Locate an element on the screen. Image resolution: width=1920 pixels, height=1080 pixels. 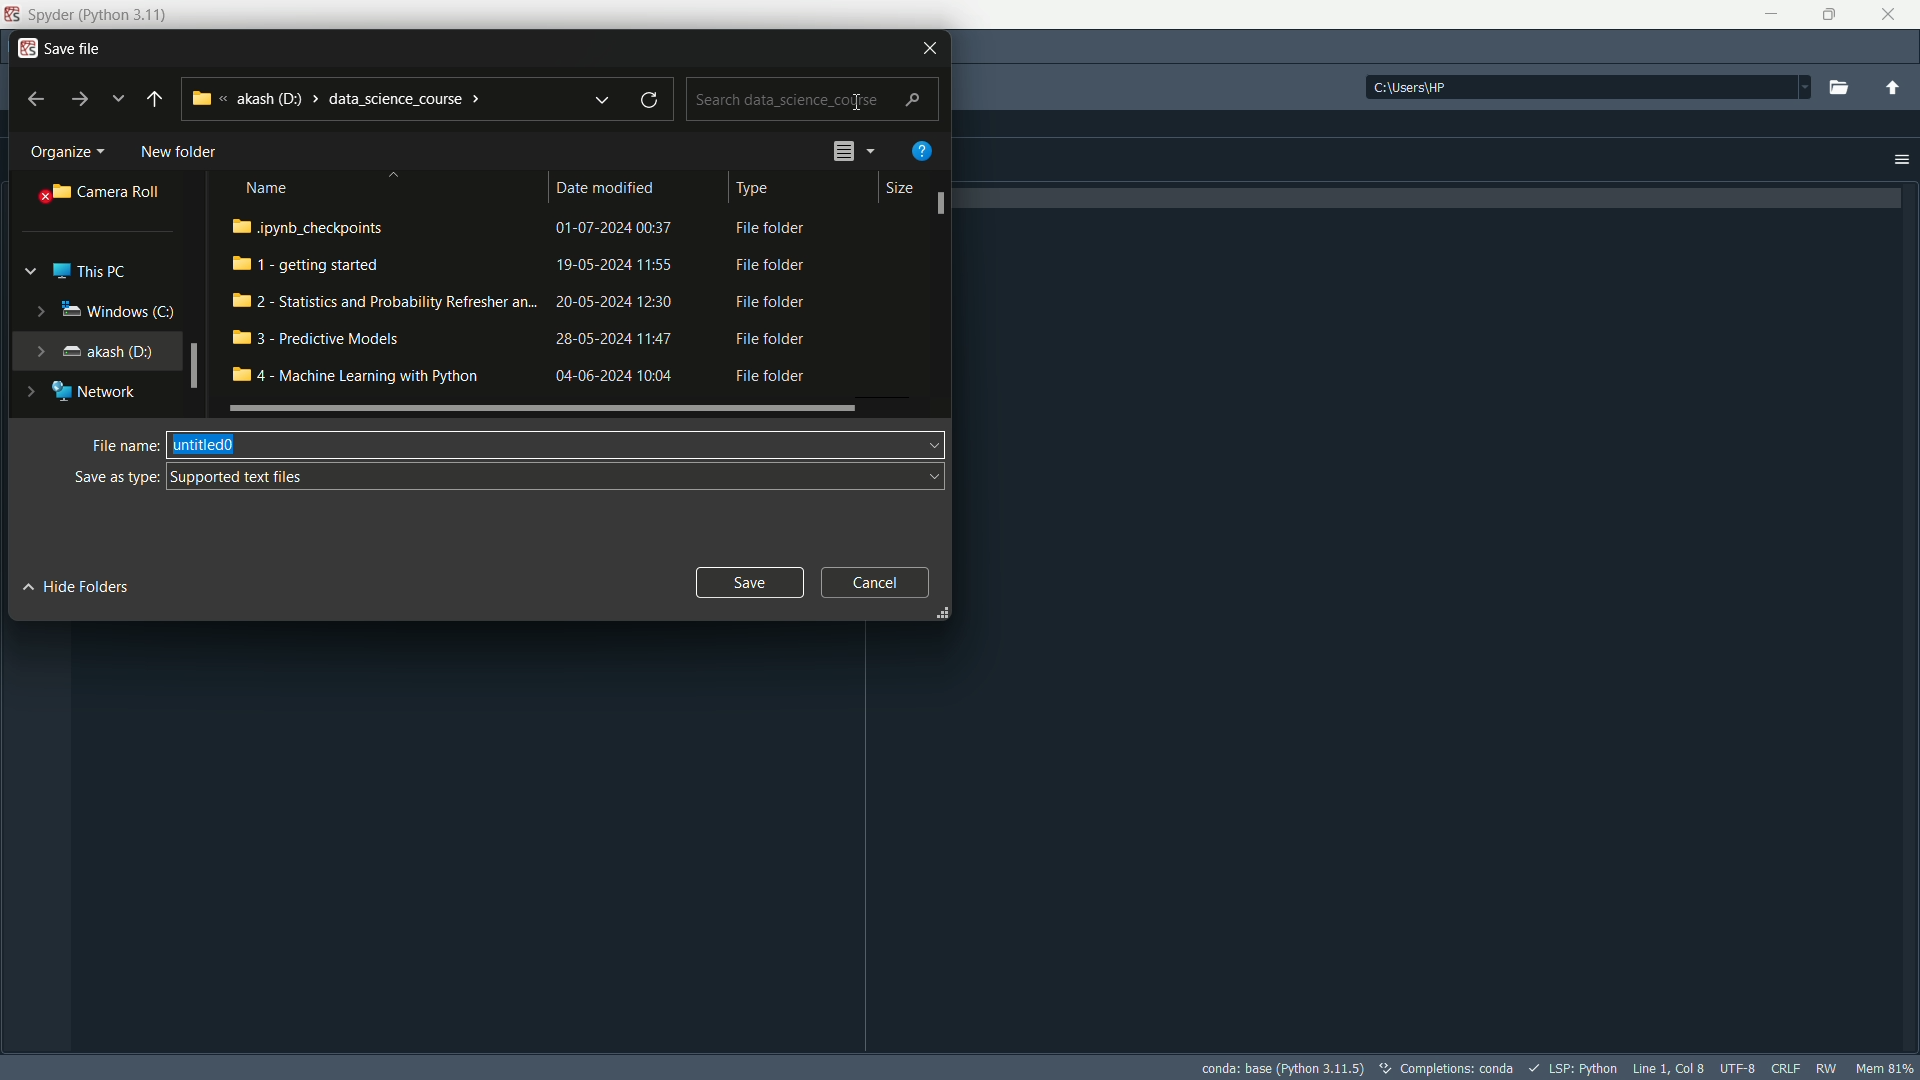
refresh is located at coordinates (647, 102).